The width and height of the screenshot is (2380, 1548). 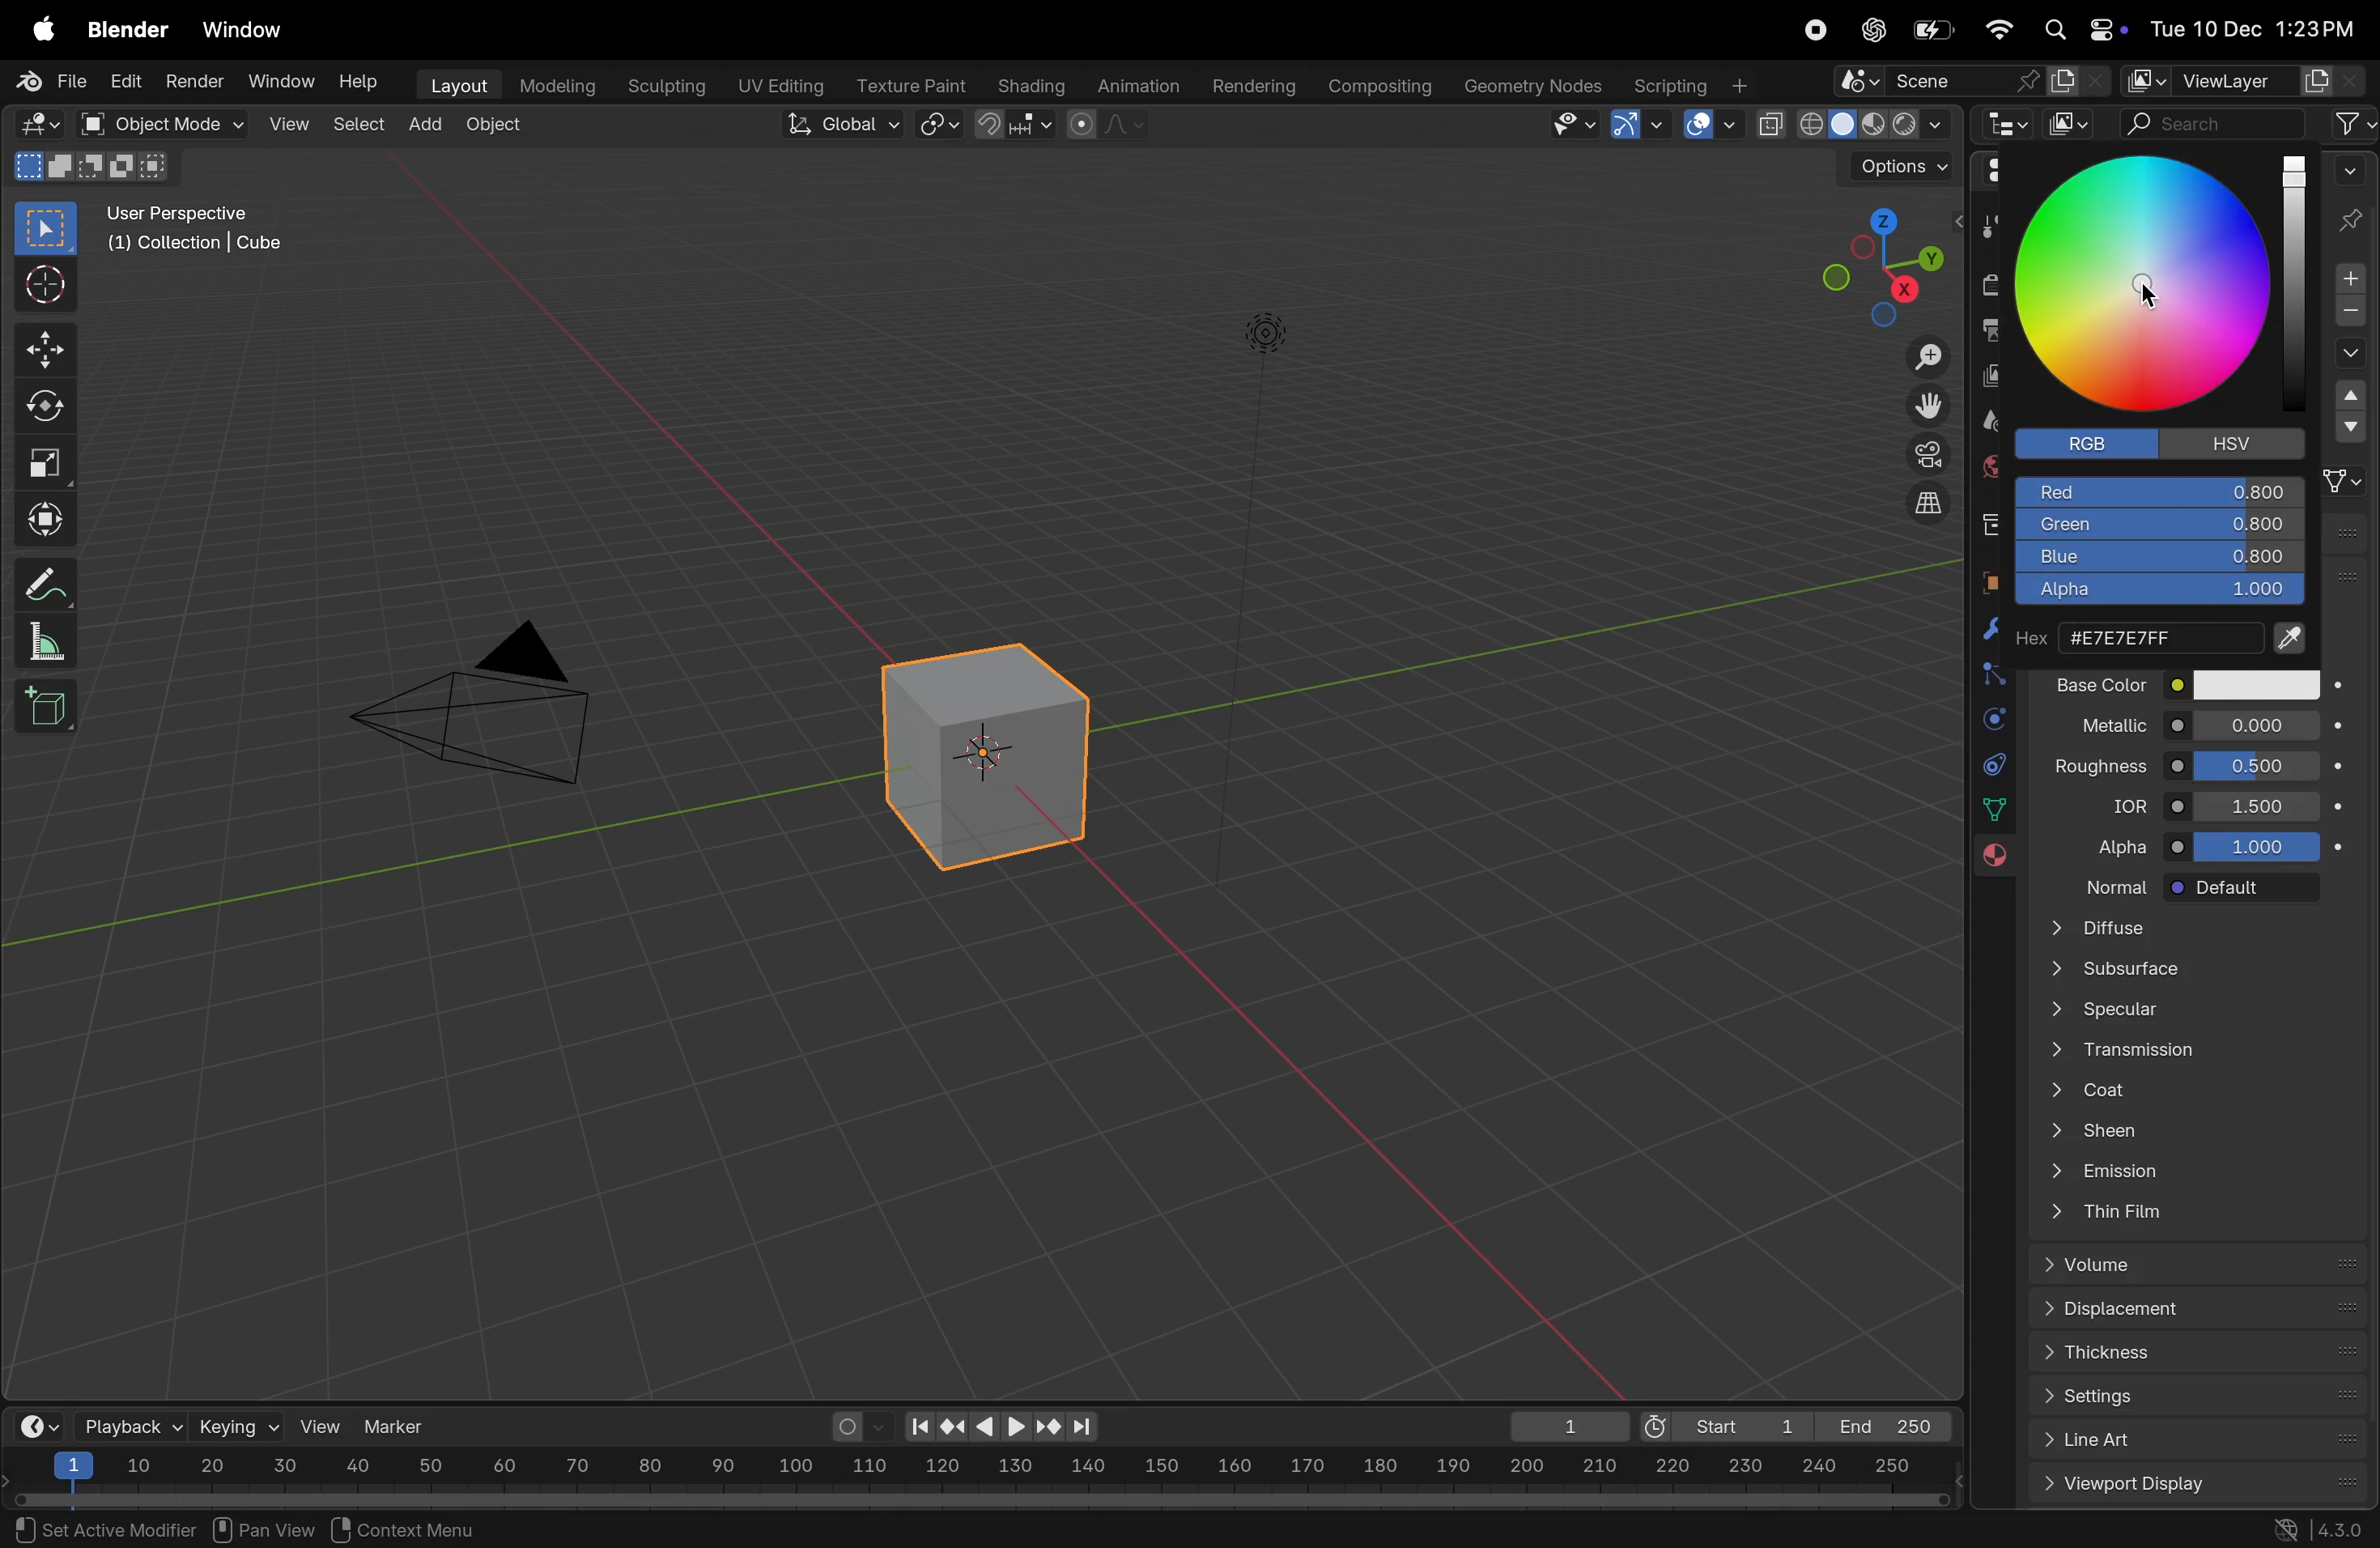 What do you see at coordinates (44, 351) in the screenshot?
I see `move` at bounding box center [44, 351].